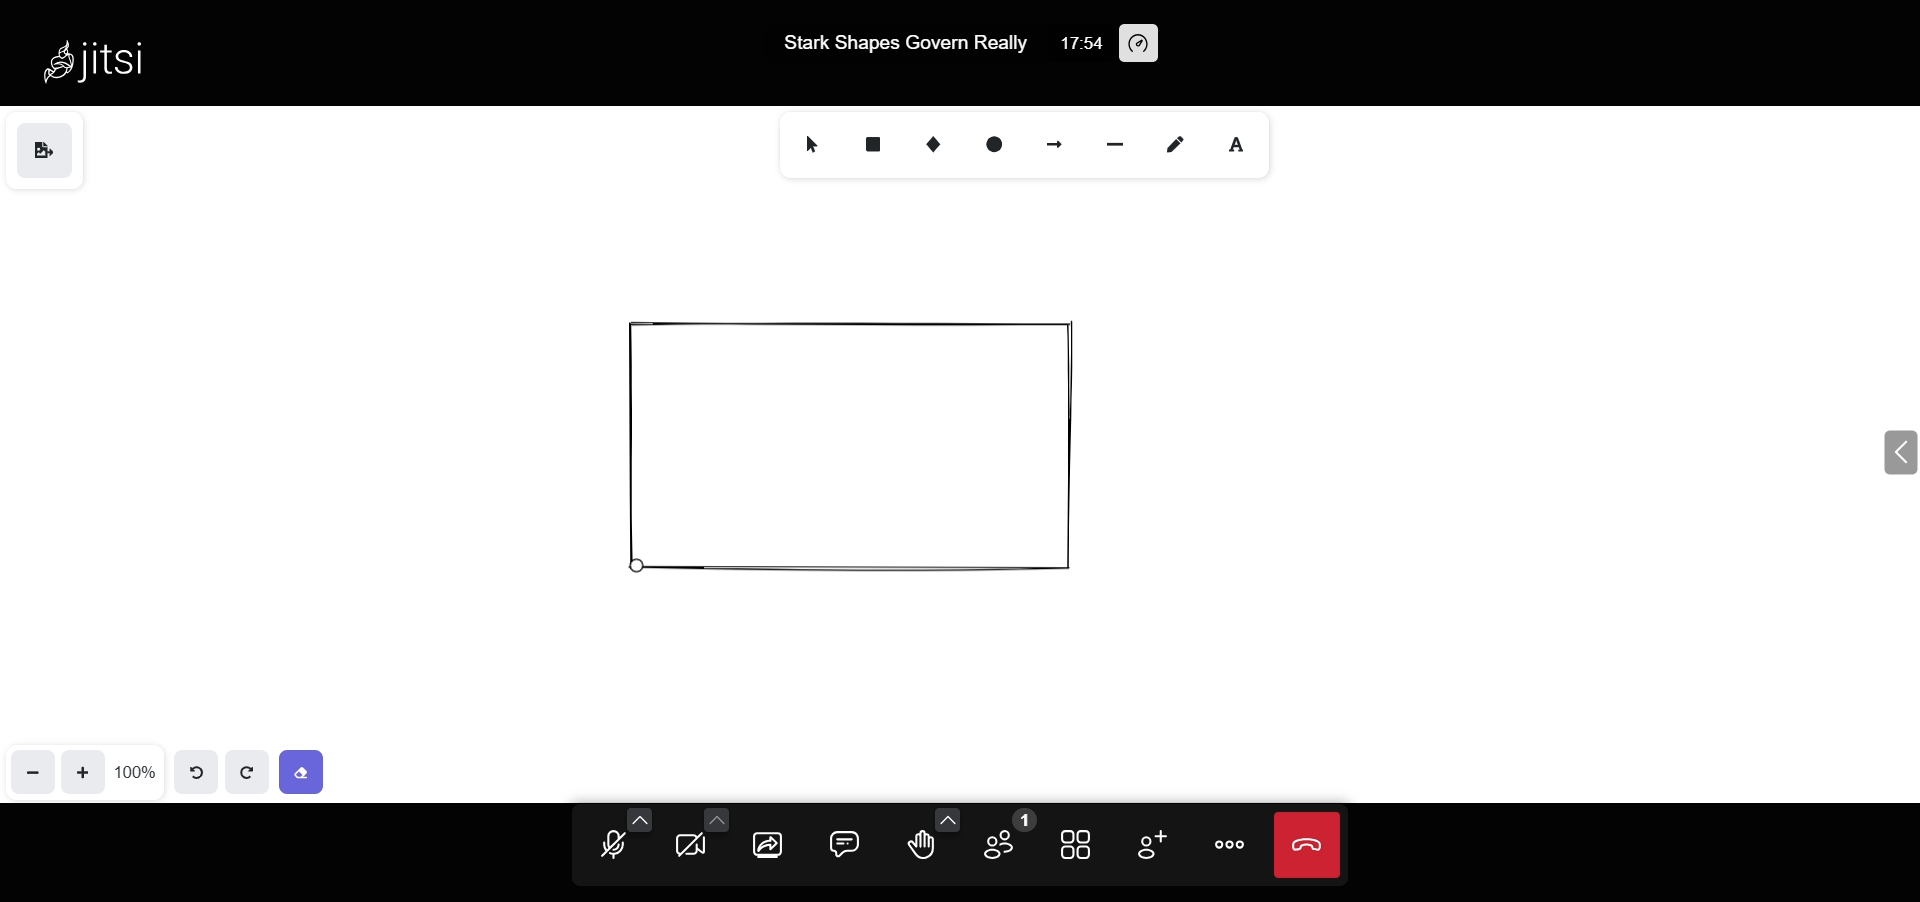 The image size is (1920, 902). I want to click on rectangle, so click(876, 145).